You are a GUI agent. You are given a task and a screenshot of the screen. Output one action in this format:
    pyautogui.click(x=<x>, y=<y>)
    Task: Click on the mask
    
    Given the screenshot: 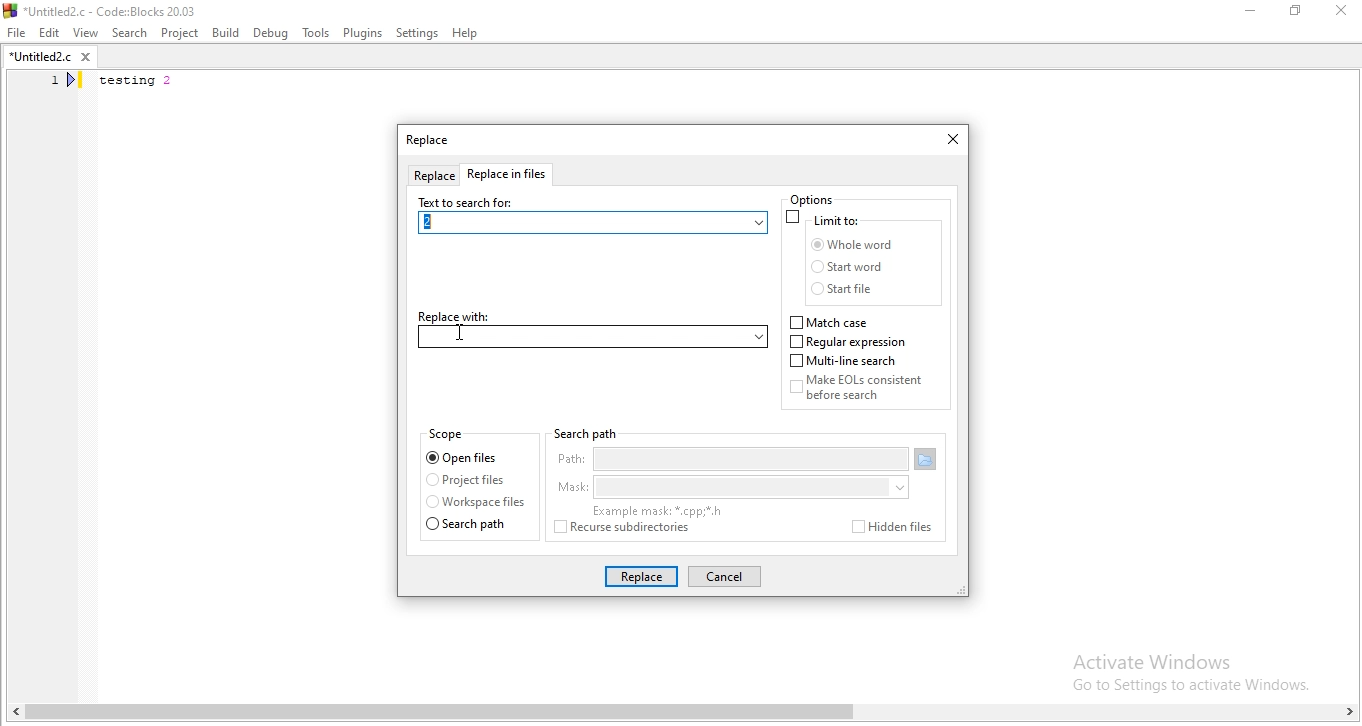 What is the action you would take?
    pyautogui.click(x=729, y=488)
    